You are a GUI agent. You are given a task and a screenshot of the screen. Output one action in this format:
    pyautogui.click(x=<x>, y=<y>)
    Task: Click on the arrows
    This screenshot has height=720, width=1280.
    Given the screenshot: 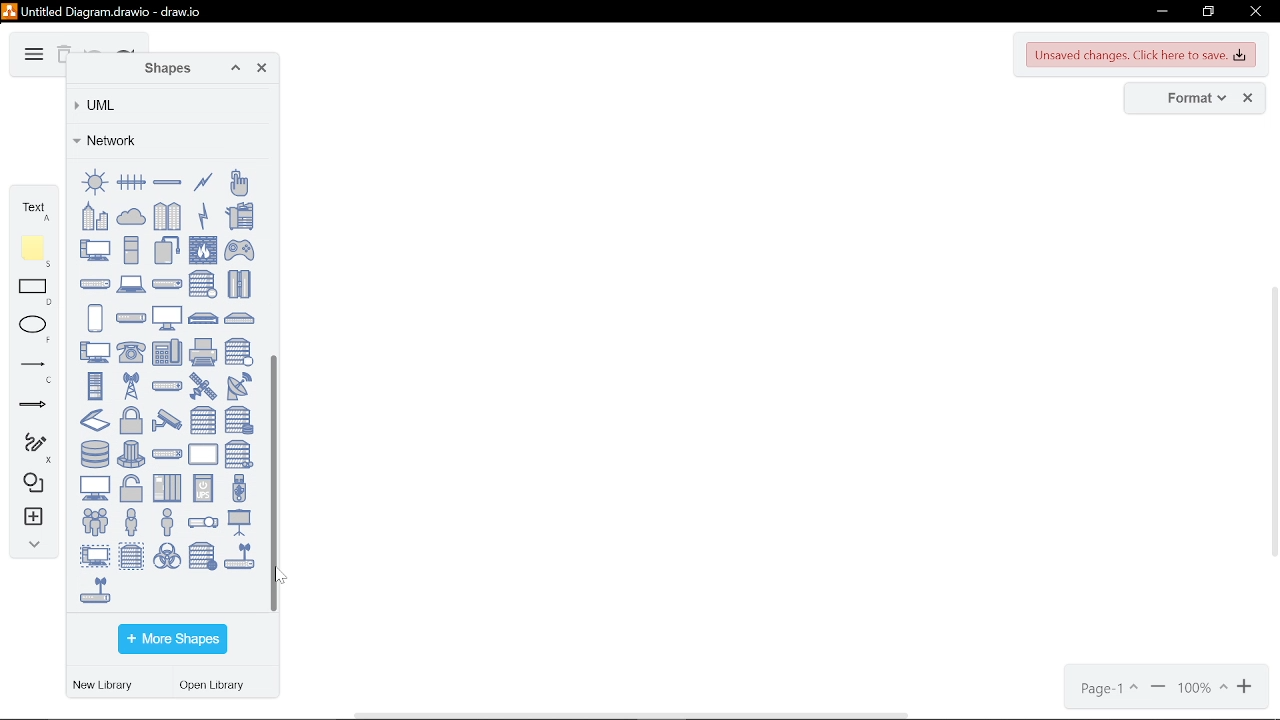 What is the action you would take?
    pyautogui.click(x=33, y=408)
    